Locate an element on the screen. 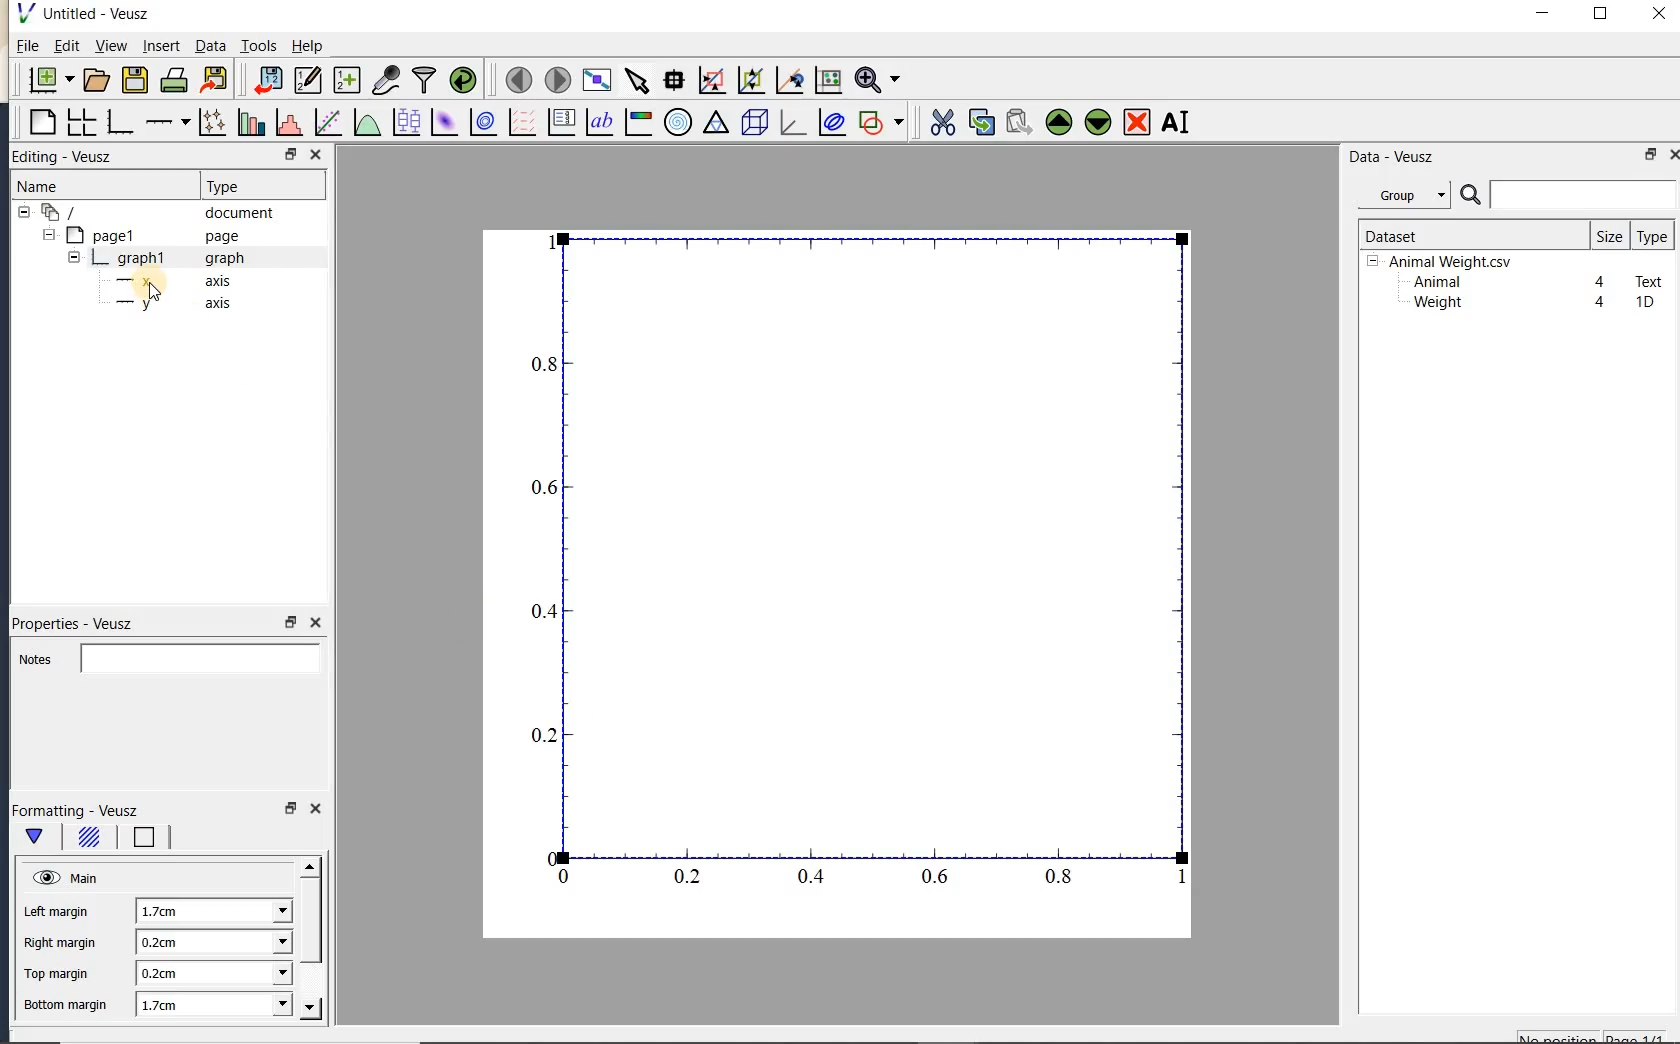  plot covariance ellipses is located at coordinates (830, 121).